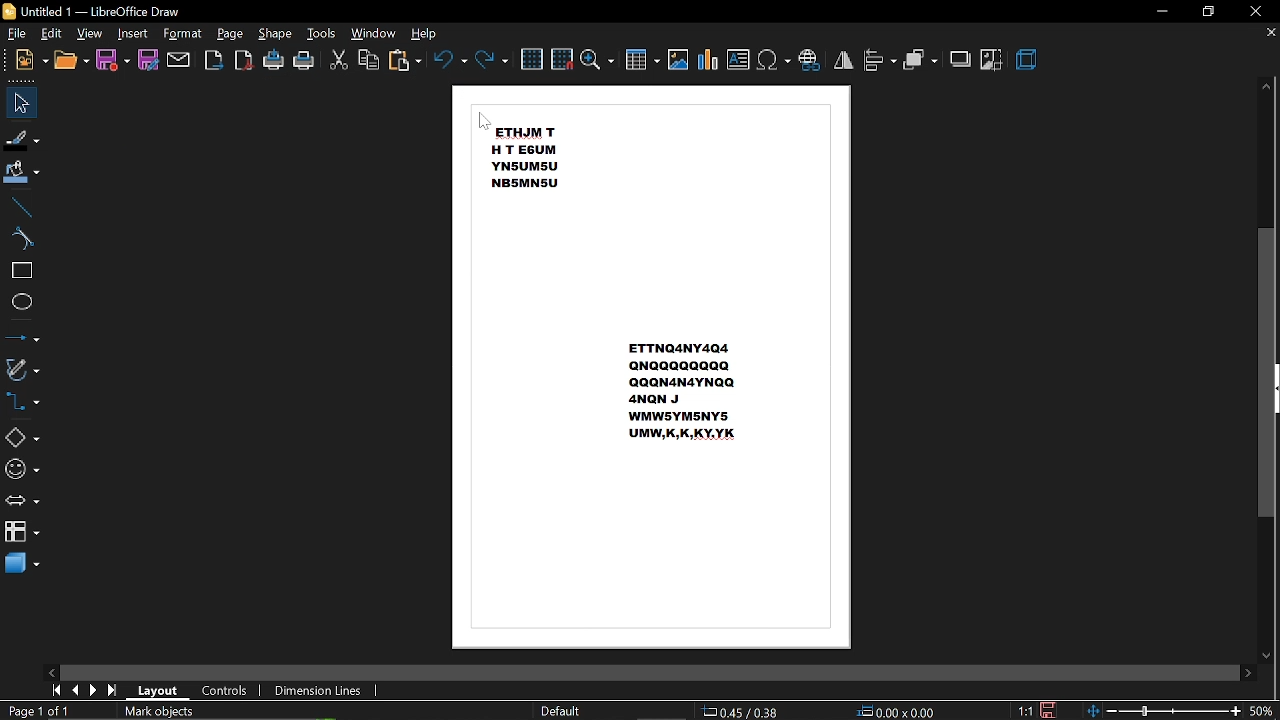 Image resolution: width=1280 pixels, height=720 pixels. I want to click on move right, so click(1247, 672).